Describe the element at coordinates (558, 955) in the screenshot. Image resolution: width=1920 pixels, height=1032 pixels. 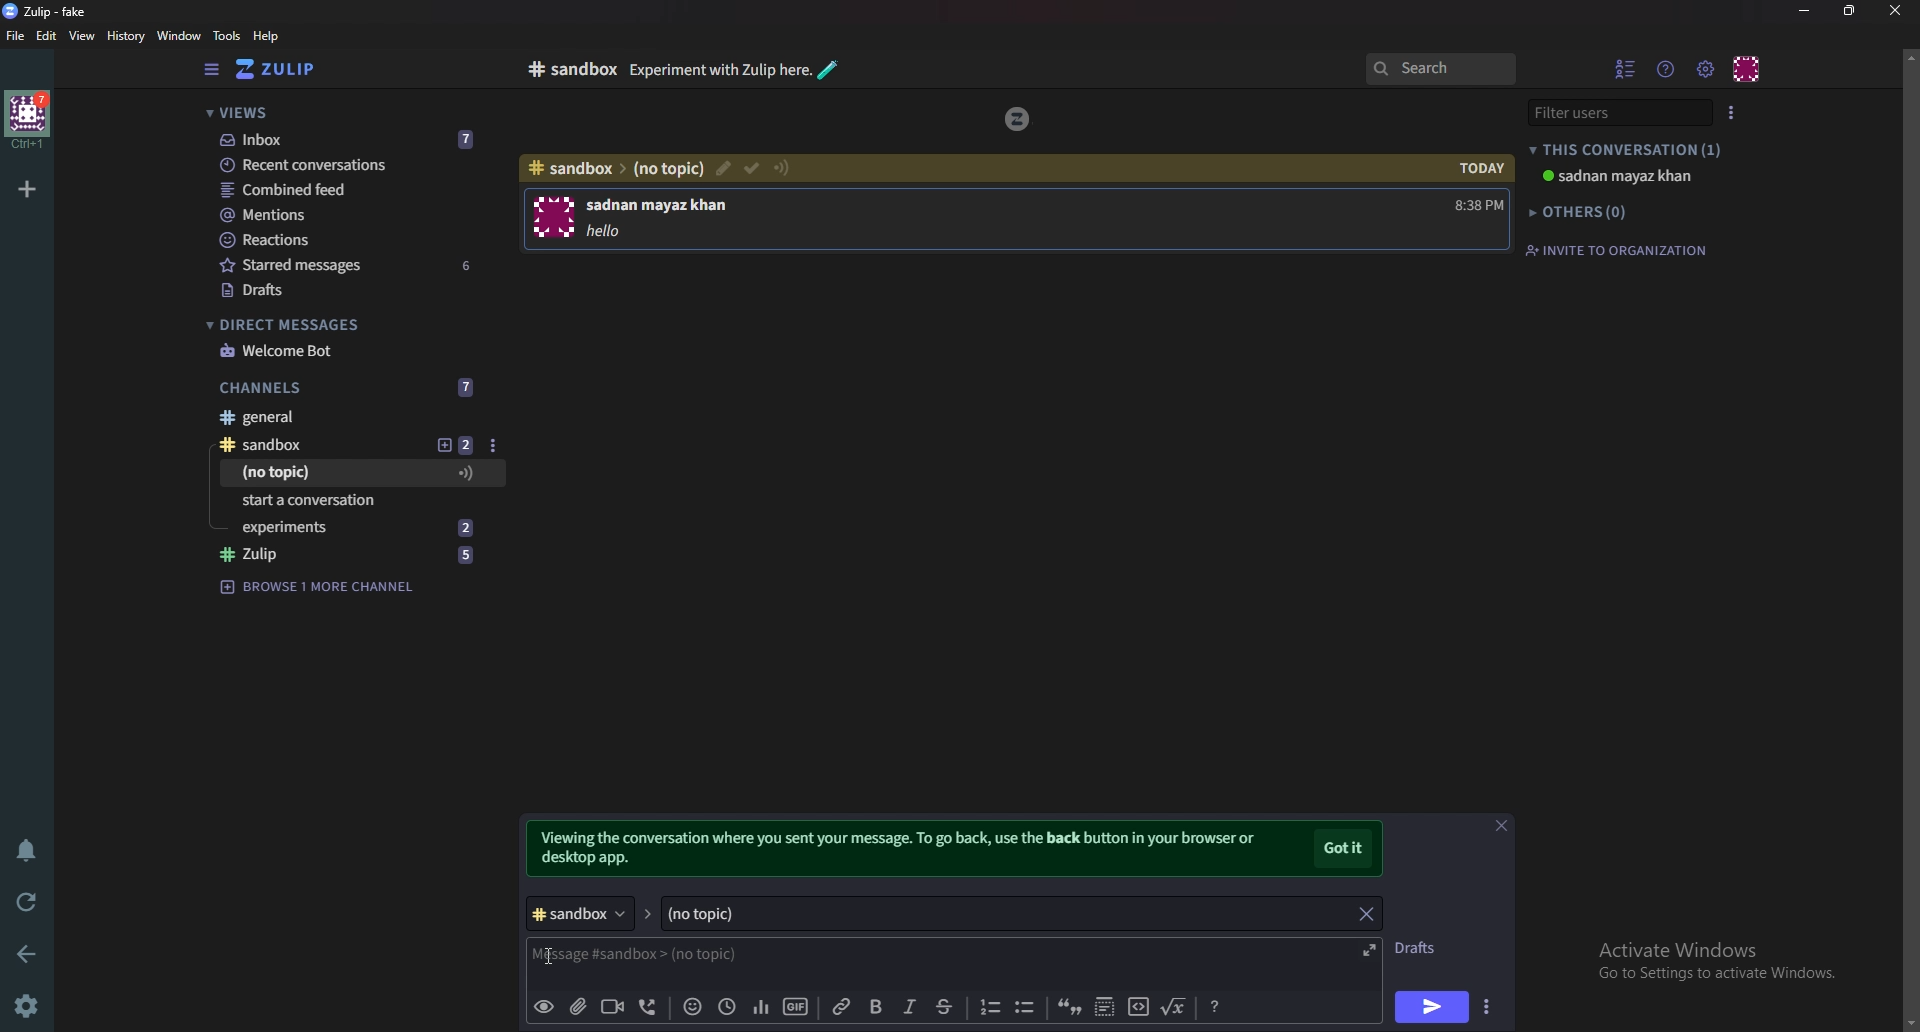
I see `cursor` at that location.